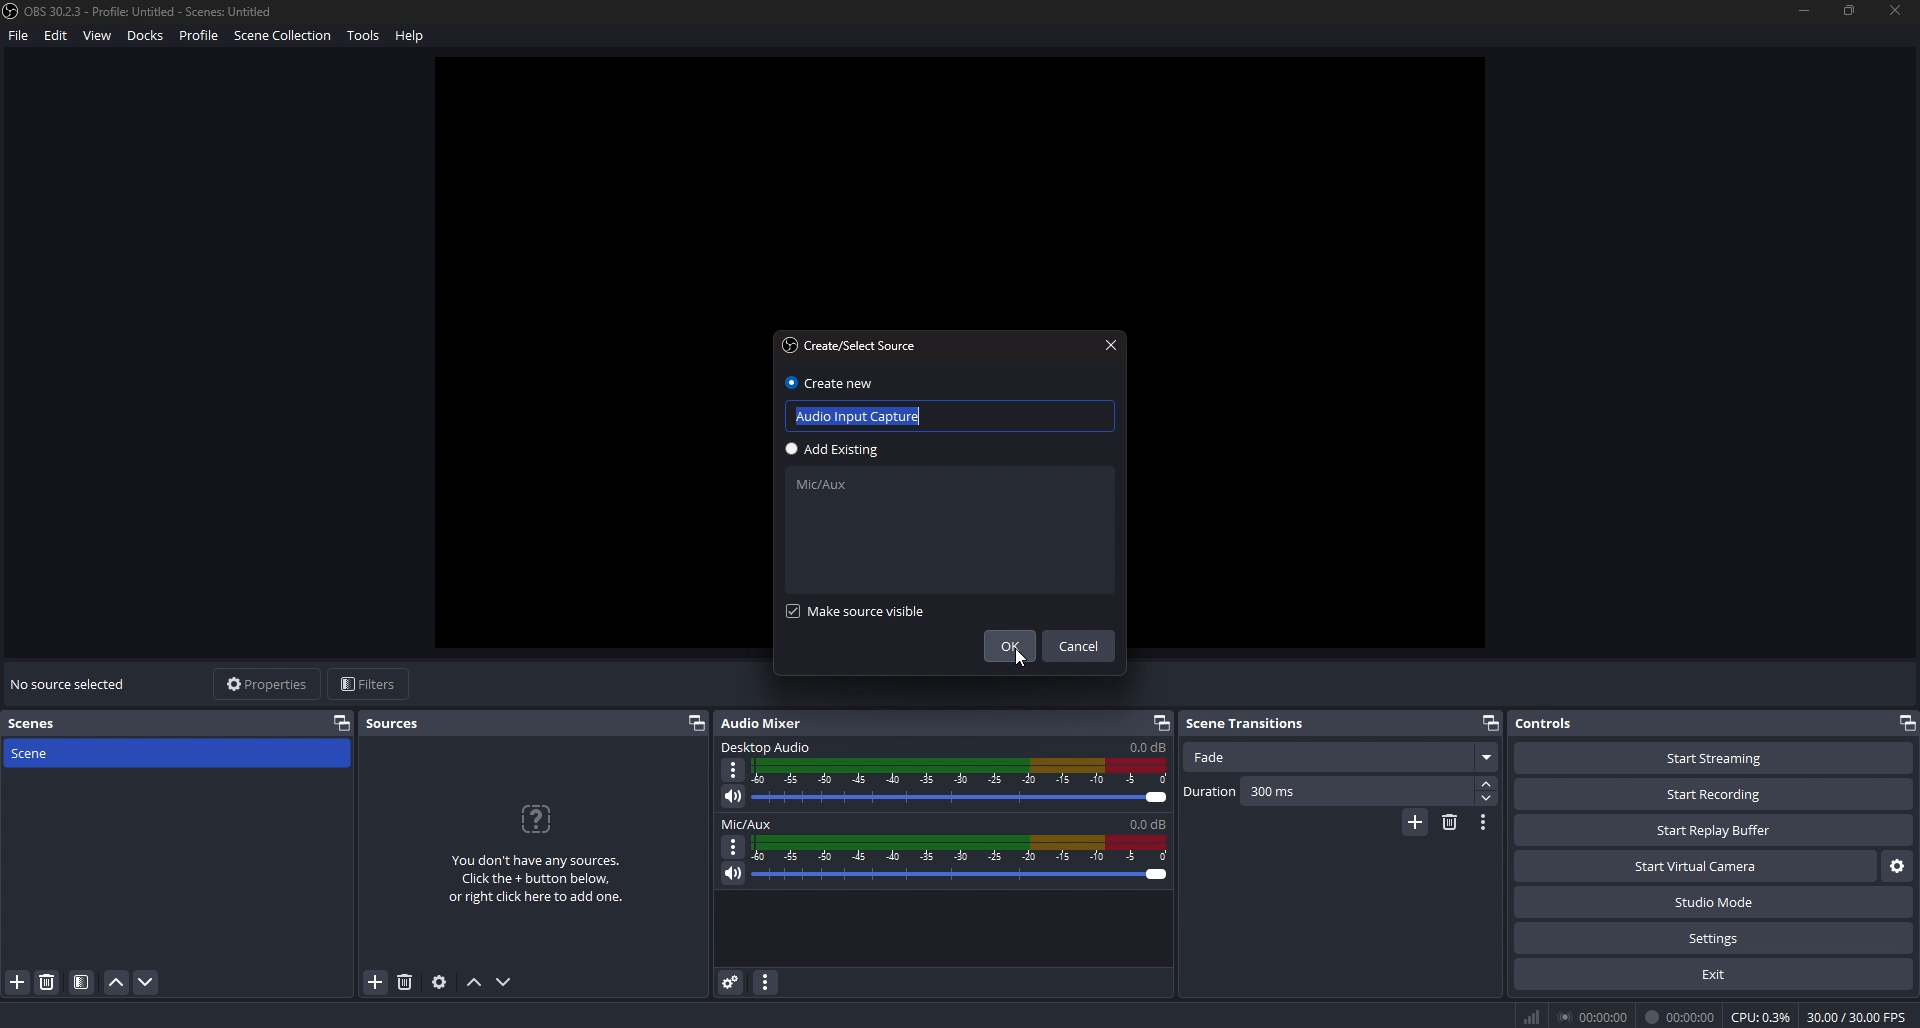 The width and height of the screenshot is (1920, 1028). Describe the element at coordinates (1329, 791) in the screenshot. I see `duration` at that location.